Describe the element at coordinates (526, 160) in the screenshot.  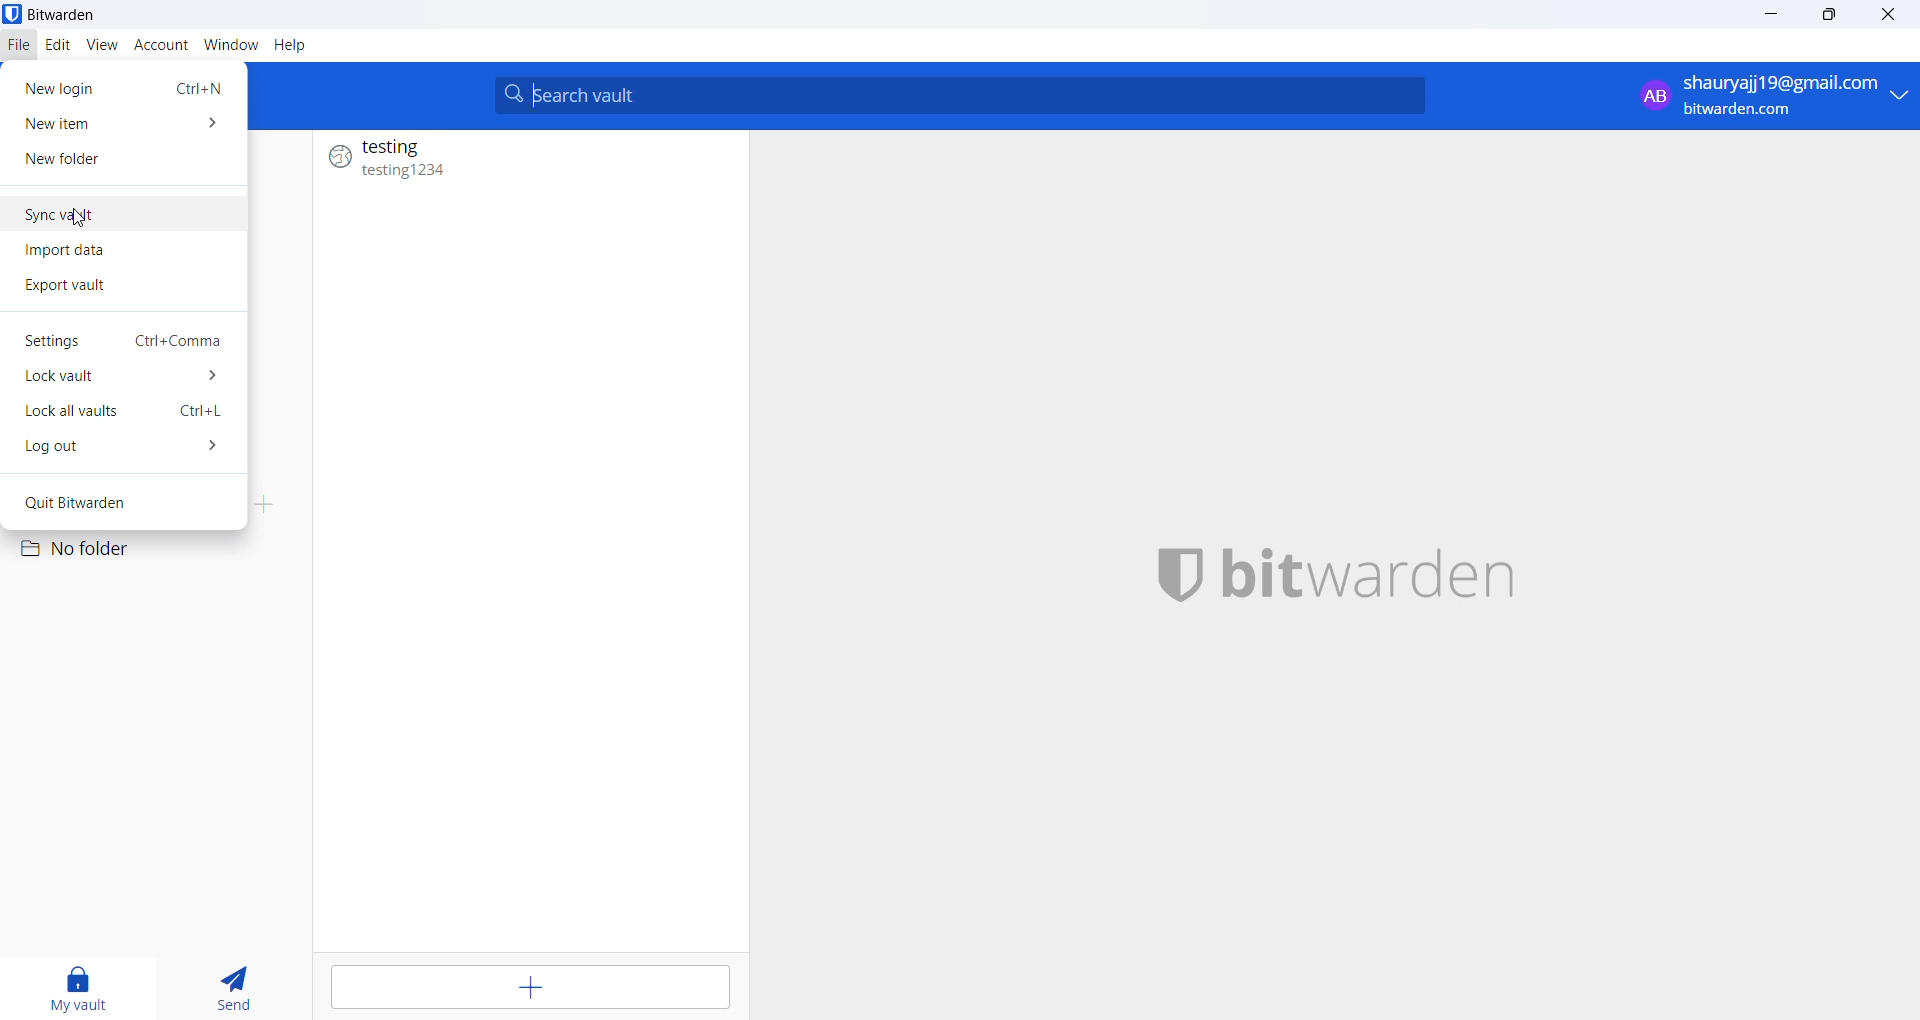
I see `testing (entry )` at that location.